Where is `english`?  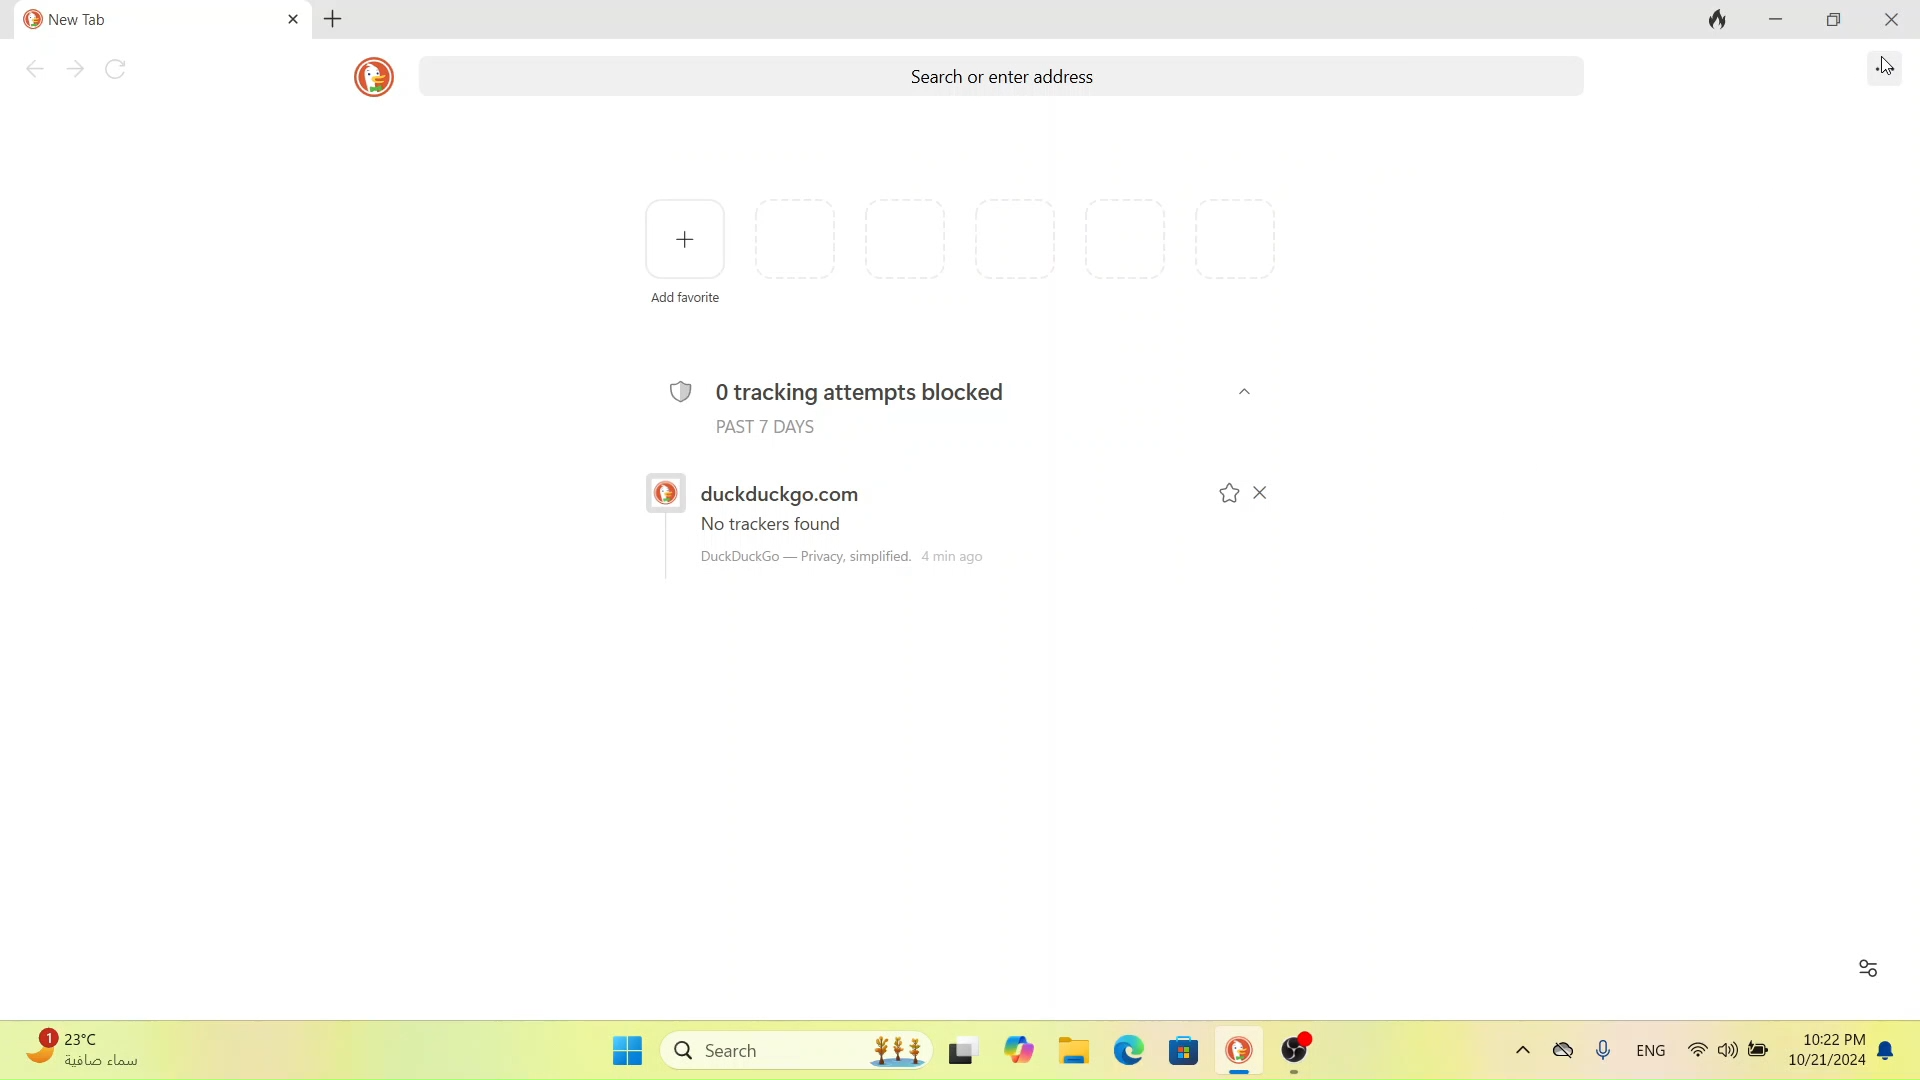
english is located at coordinates (1655, 1059).